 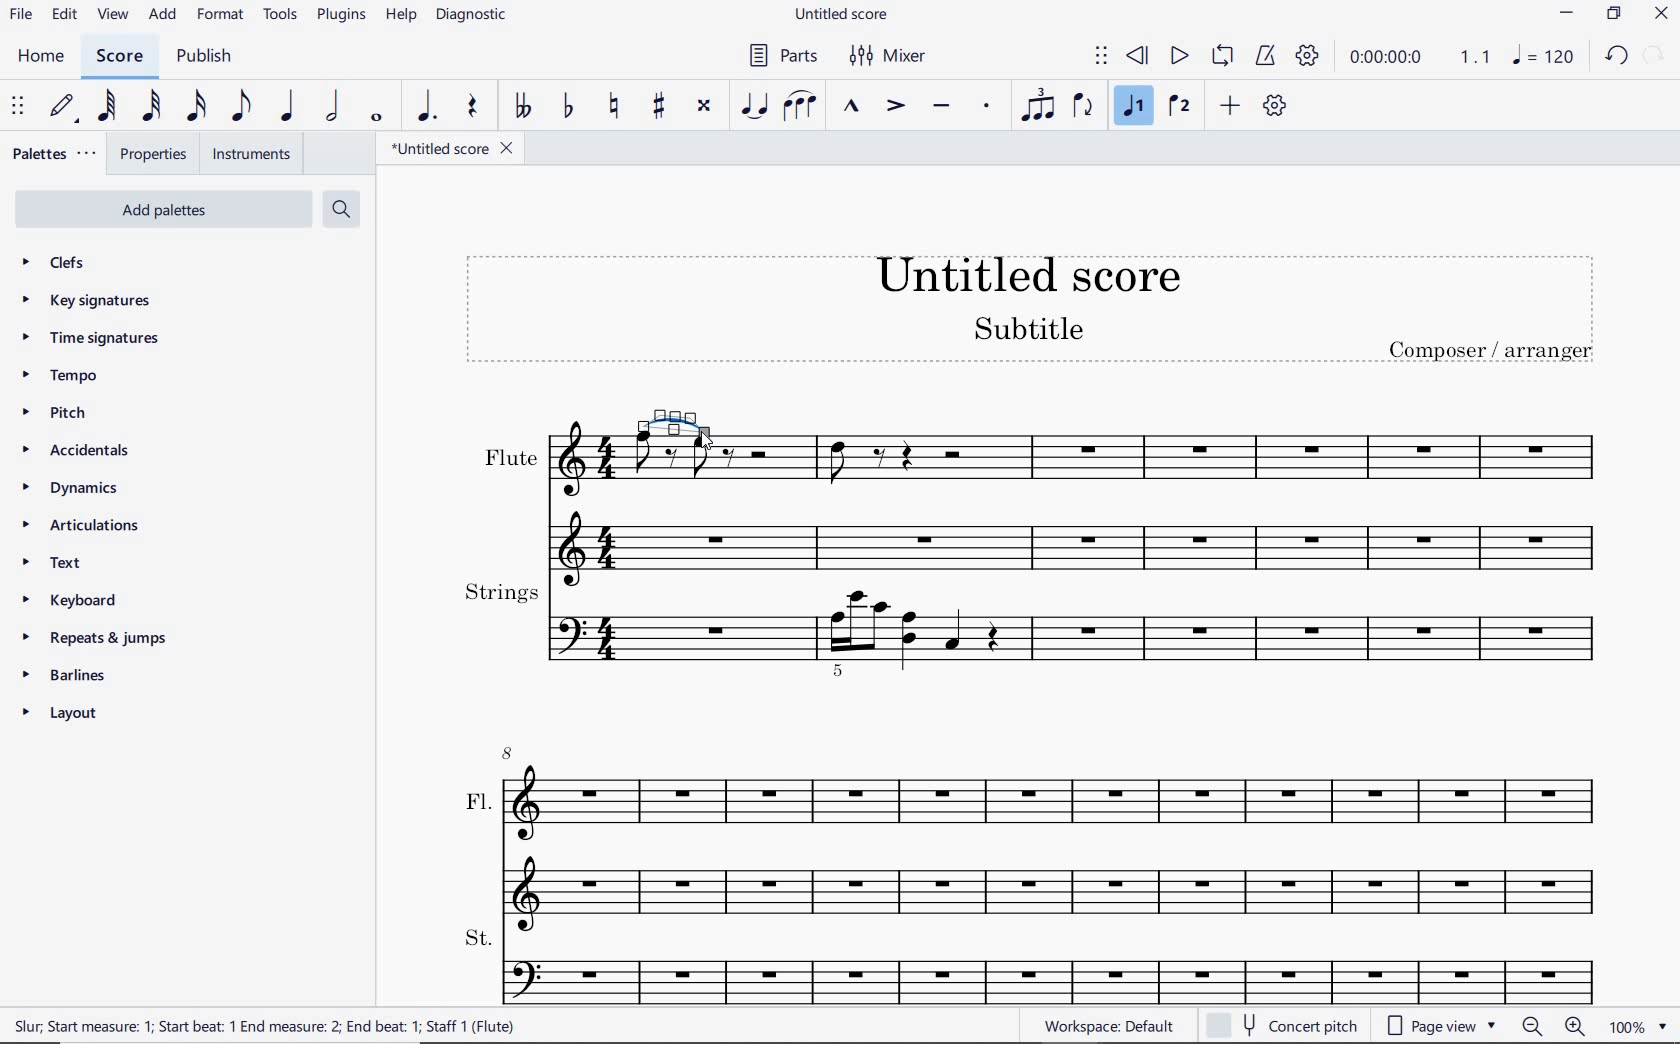 I want to click on QUARTER NOTE, so click(x=292, y=106).